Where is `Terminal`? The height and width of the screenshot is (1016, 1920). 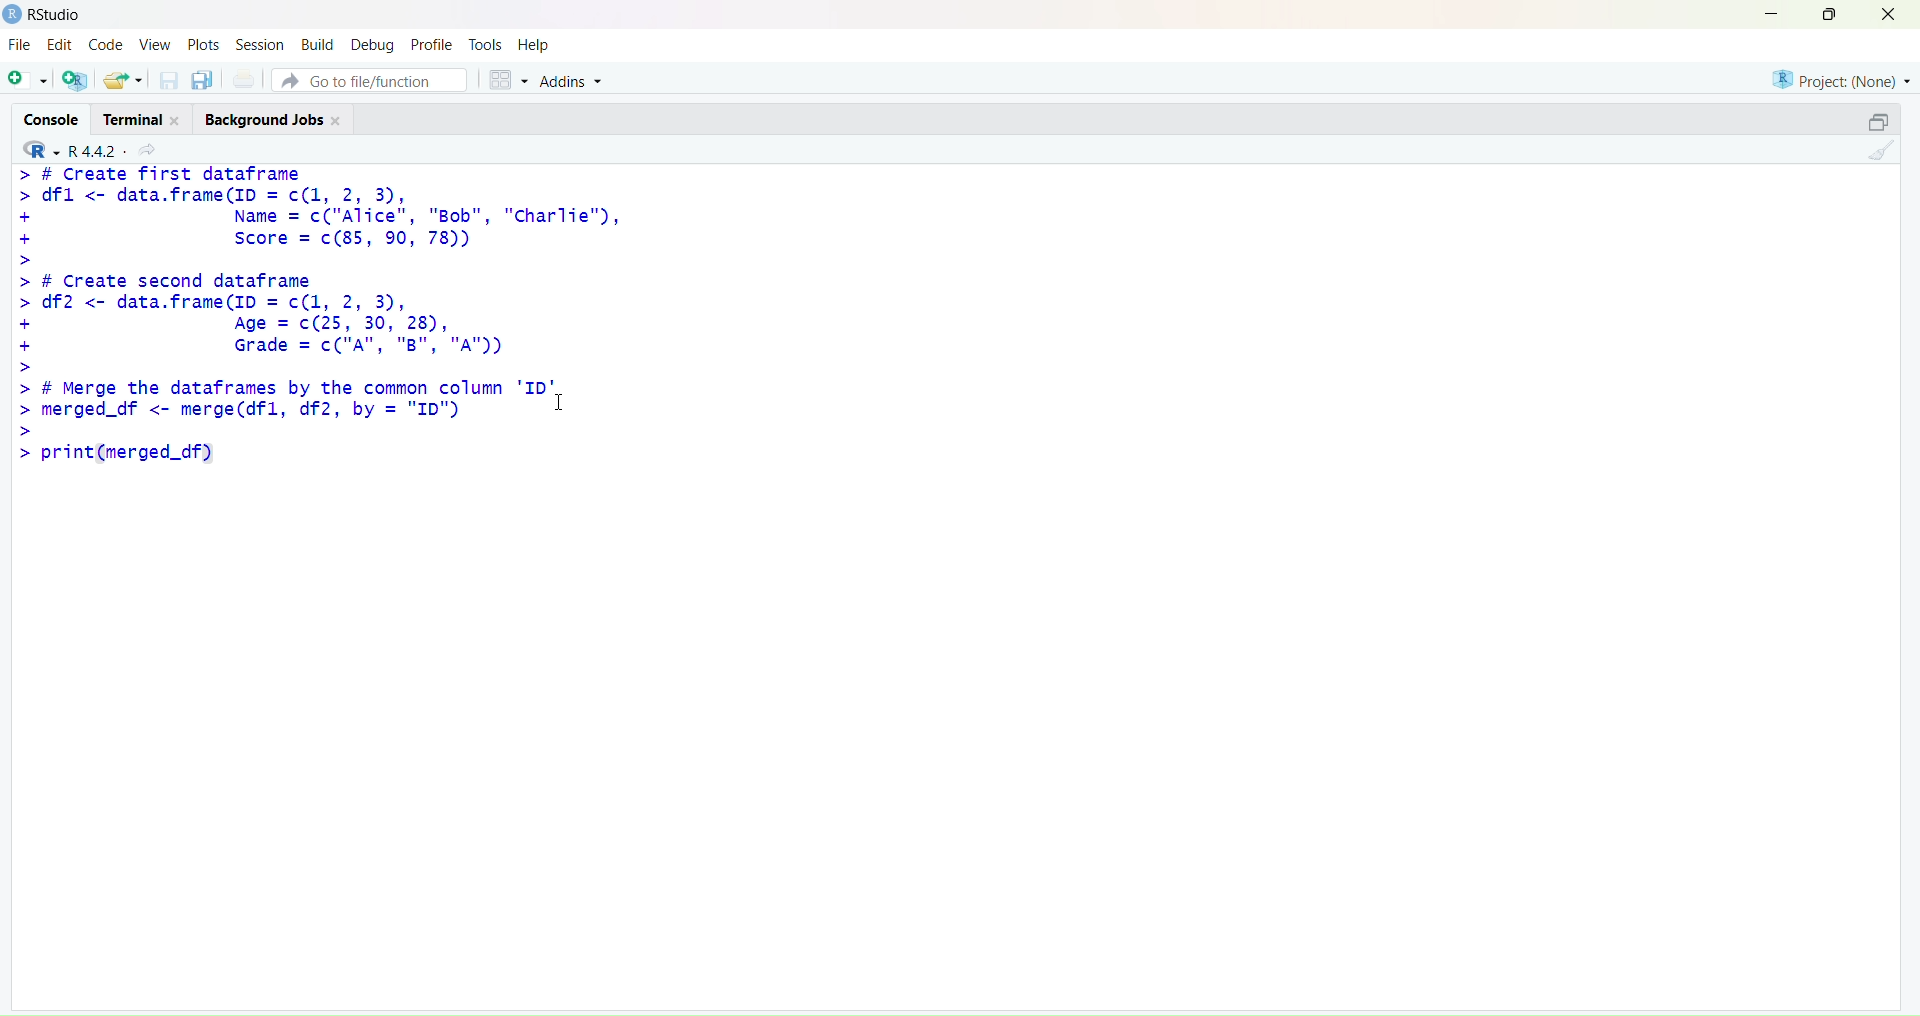
Terminal is located at coordinates (146, 117).